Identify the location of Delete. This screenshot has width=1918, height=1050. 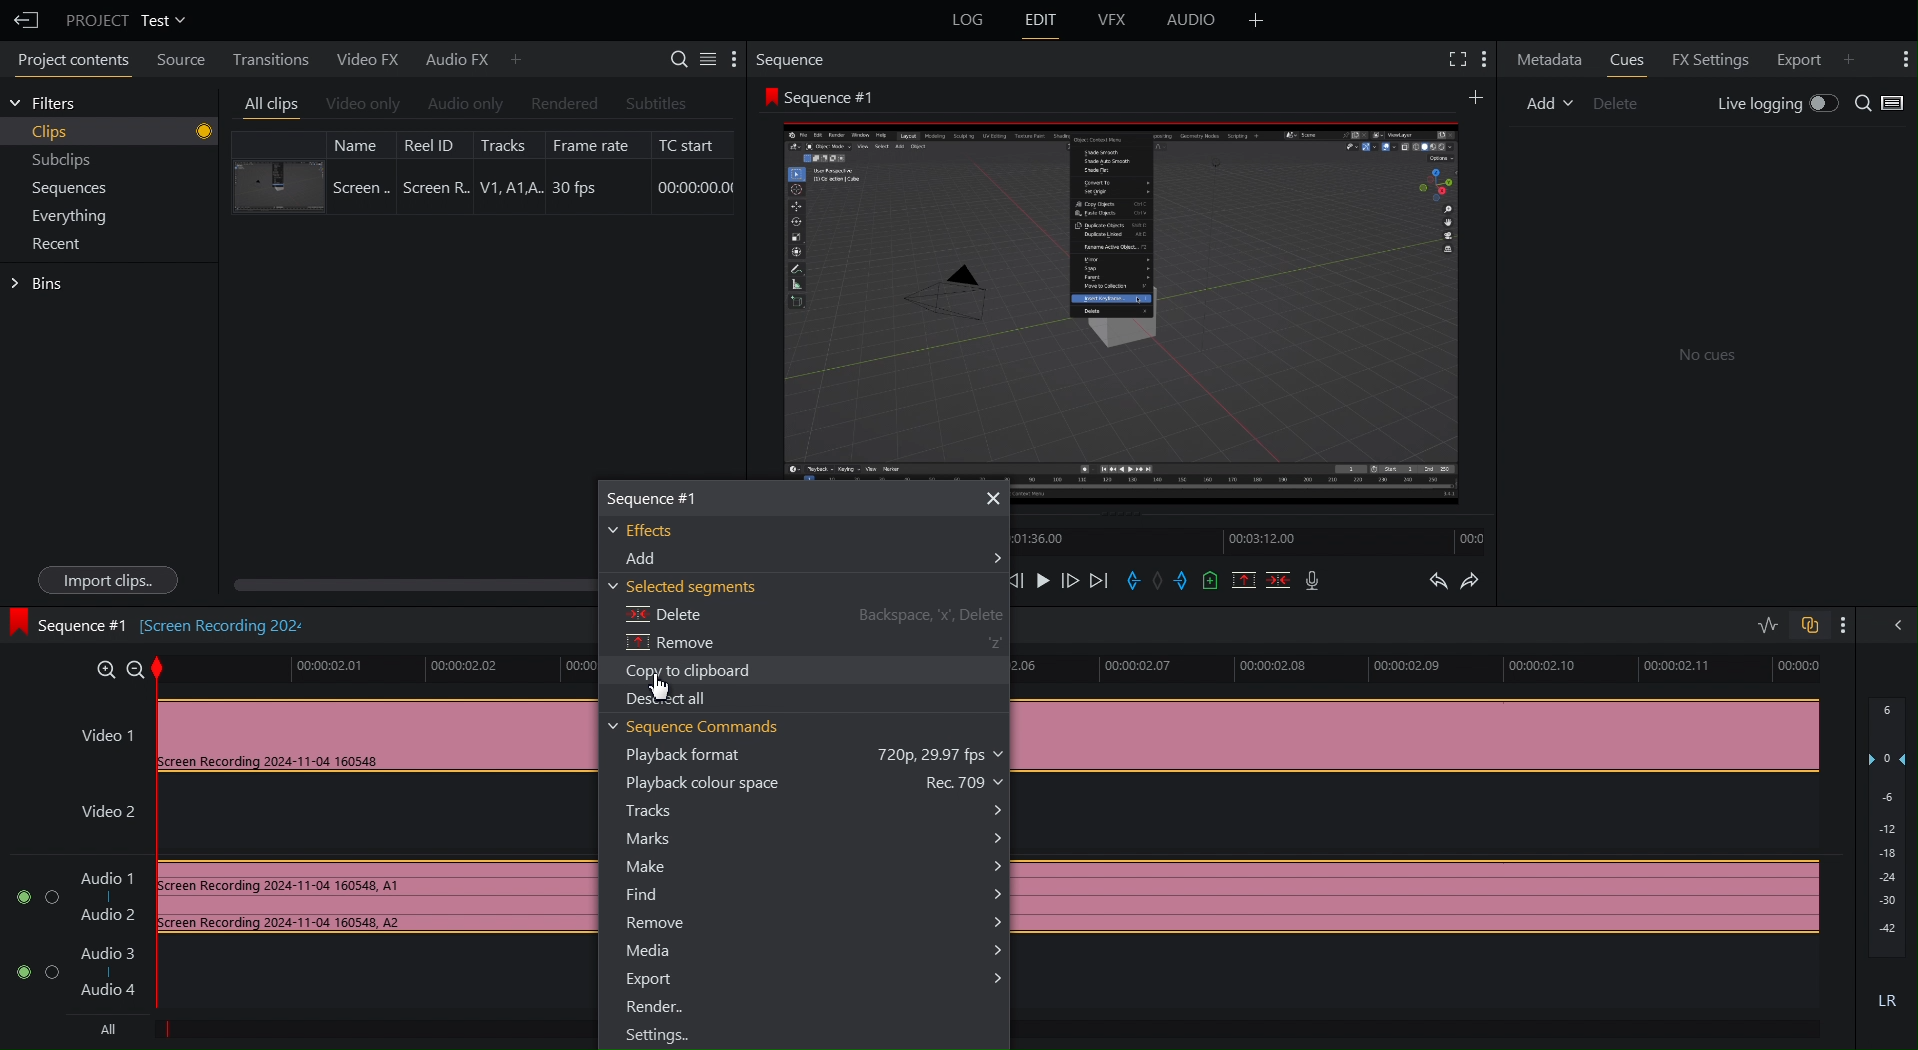
(808, 618).